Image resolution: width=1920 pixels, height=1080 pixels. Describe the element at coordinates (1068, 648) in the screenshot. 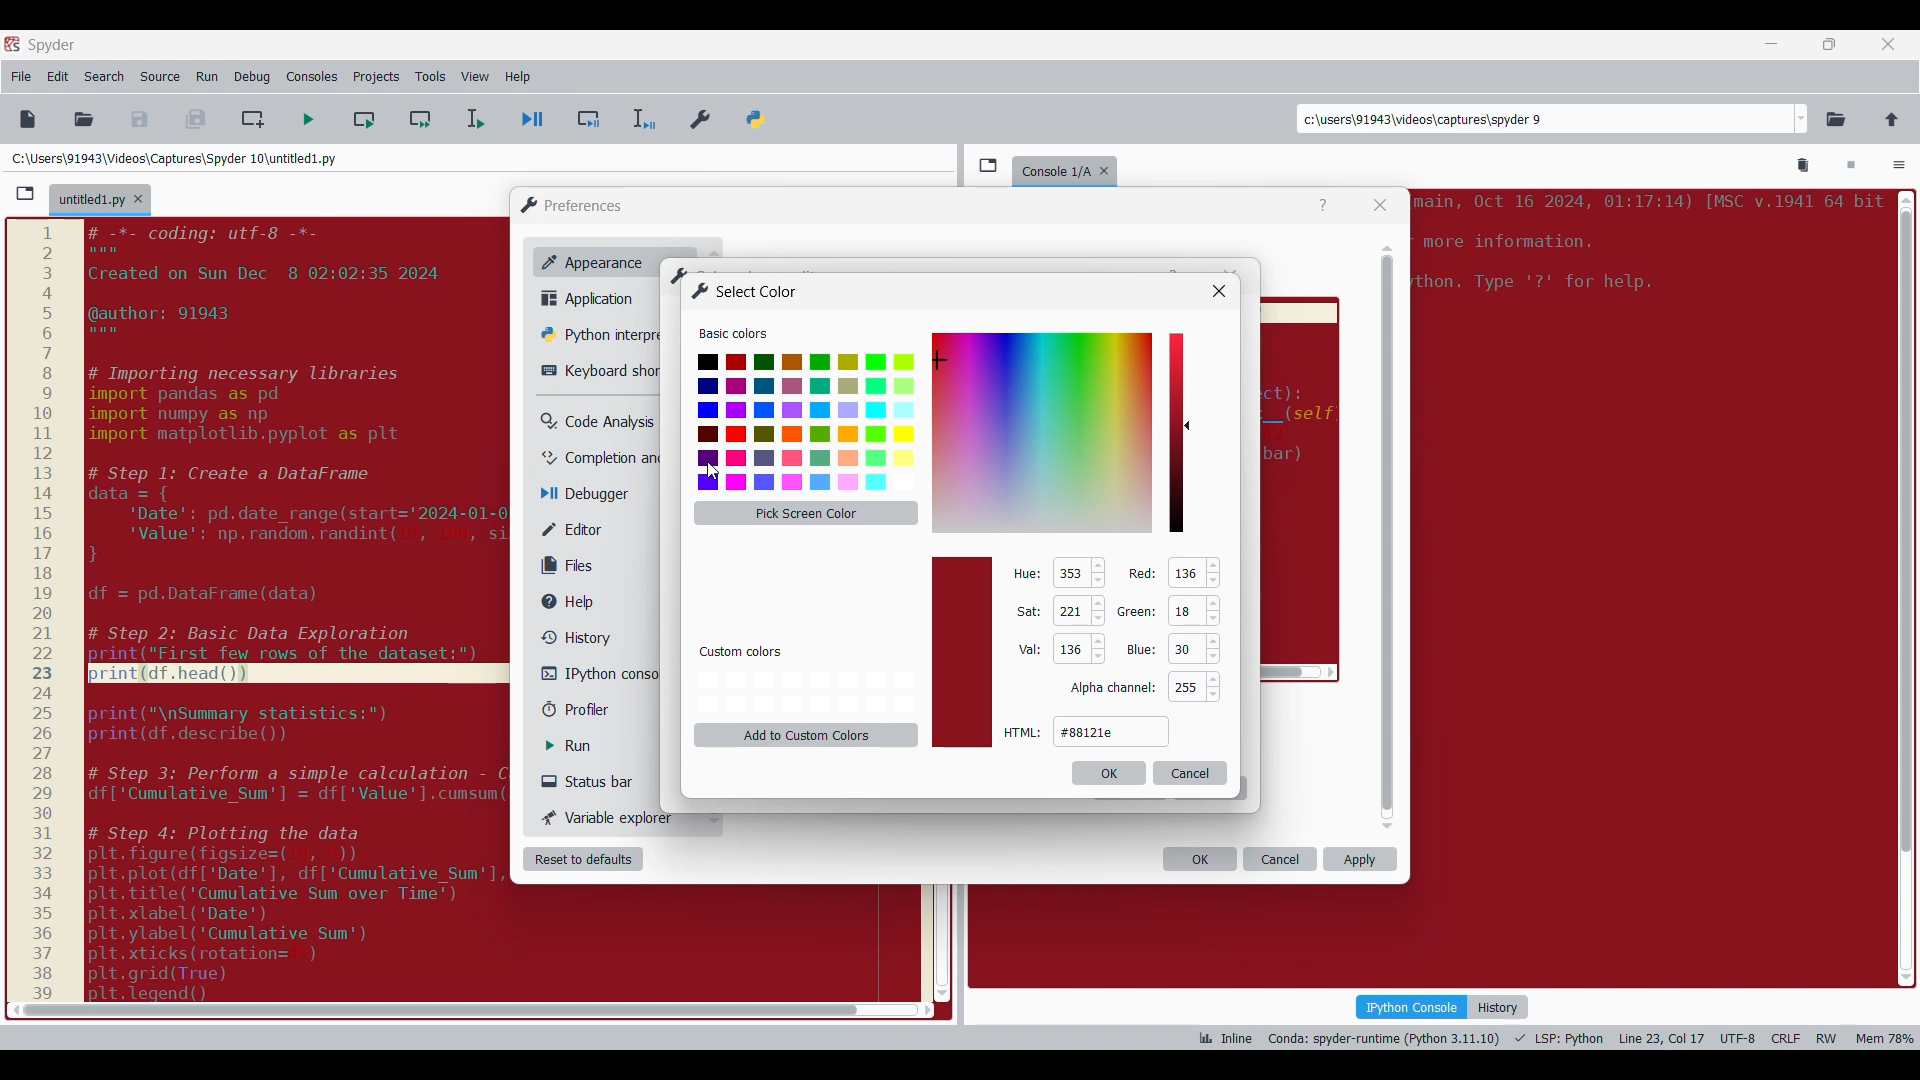

I see `136` at that location.